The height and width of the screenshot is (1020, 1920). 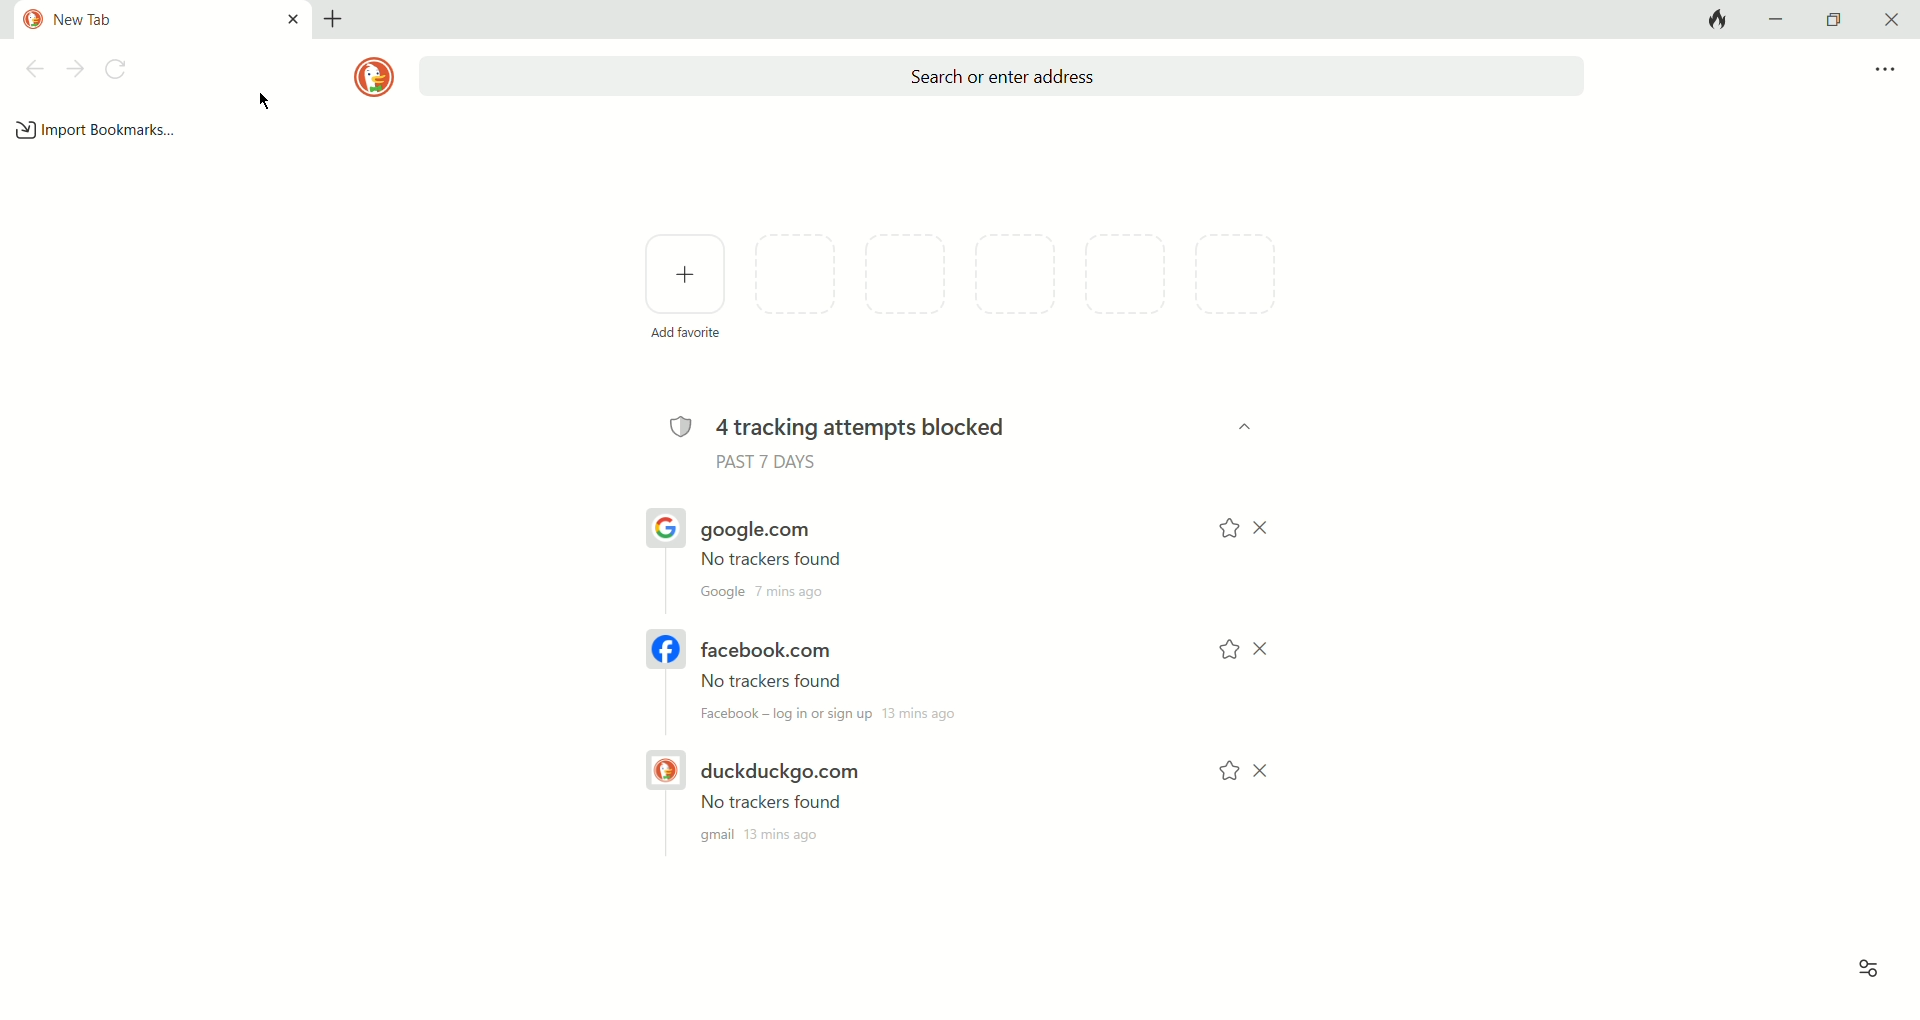 What do you see at coordinates (838, 442) in the screenshot?
I see `4 tracking attempts blocked` at bounding box center [838, 442].